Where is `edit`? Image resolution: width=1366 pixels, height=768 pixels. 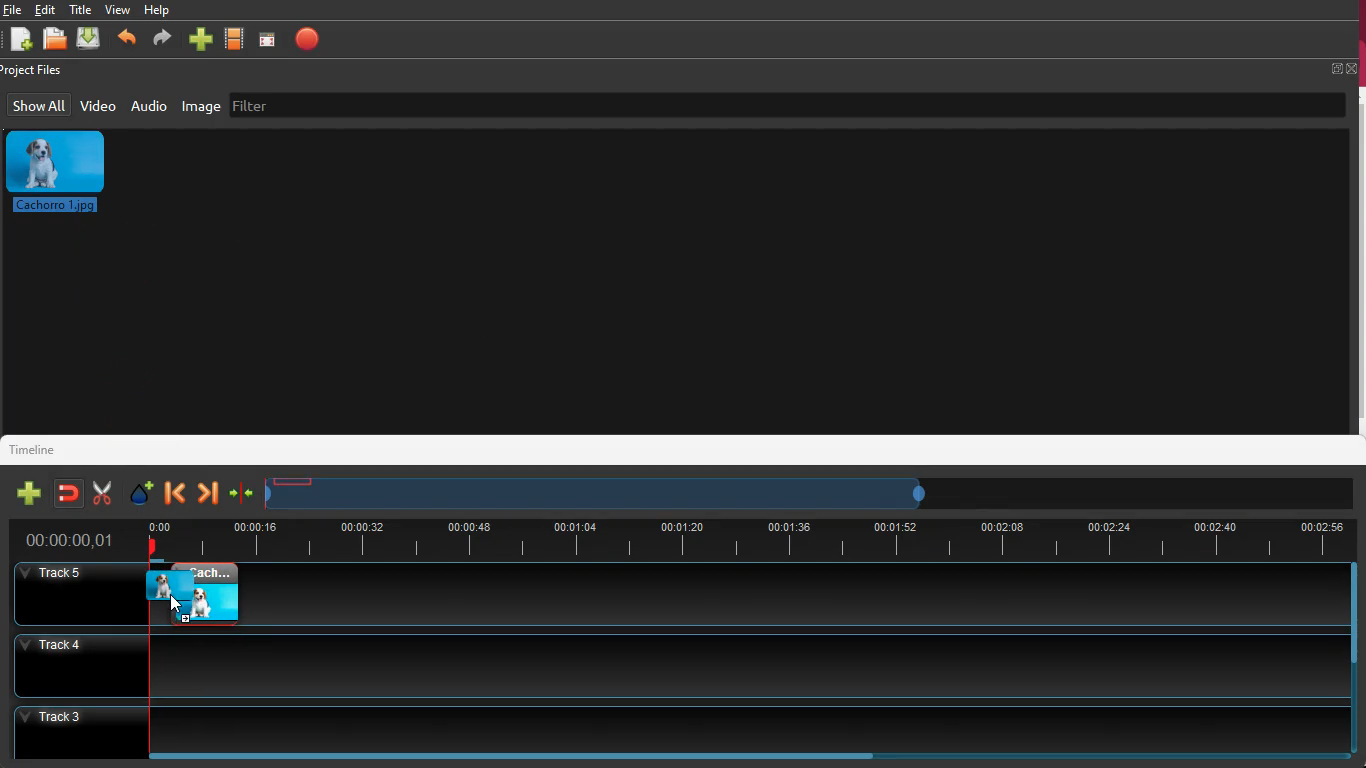
edit is located at coordinates (49, 10).